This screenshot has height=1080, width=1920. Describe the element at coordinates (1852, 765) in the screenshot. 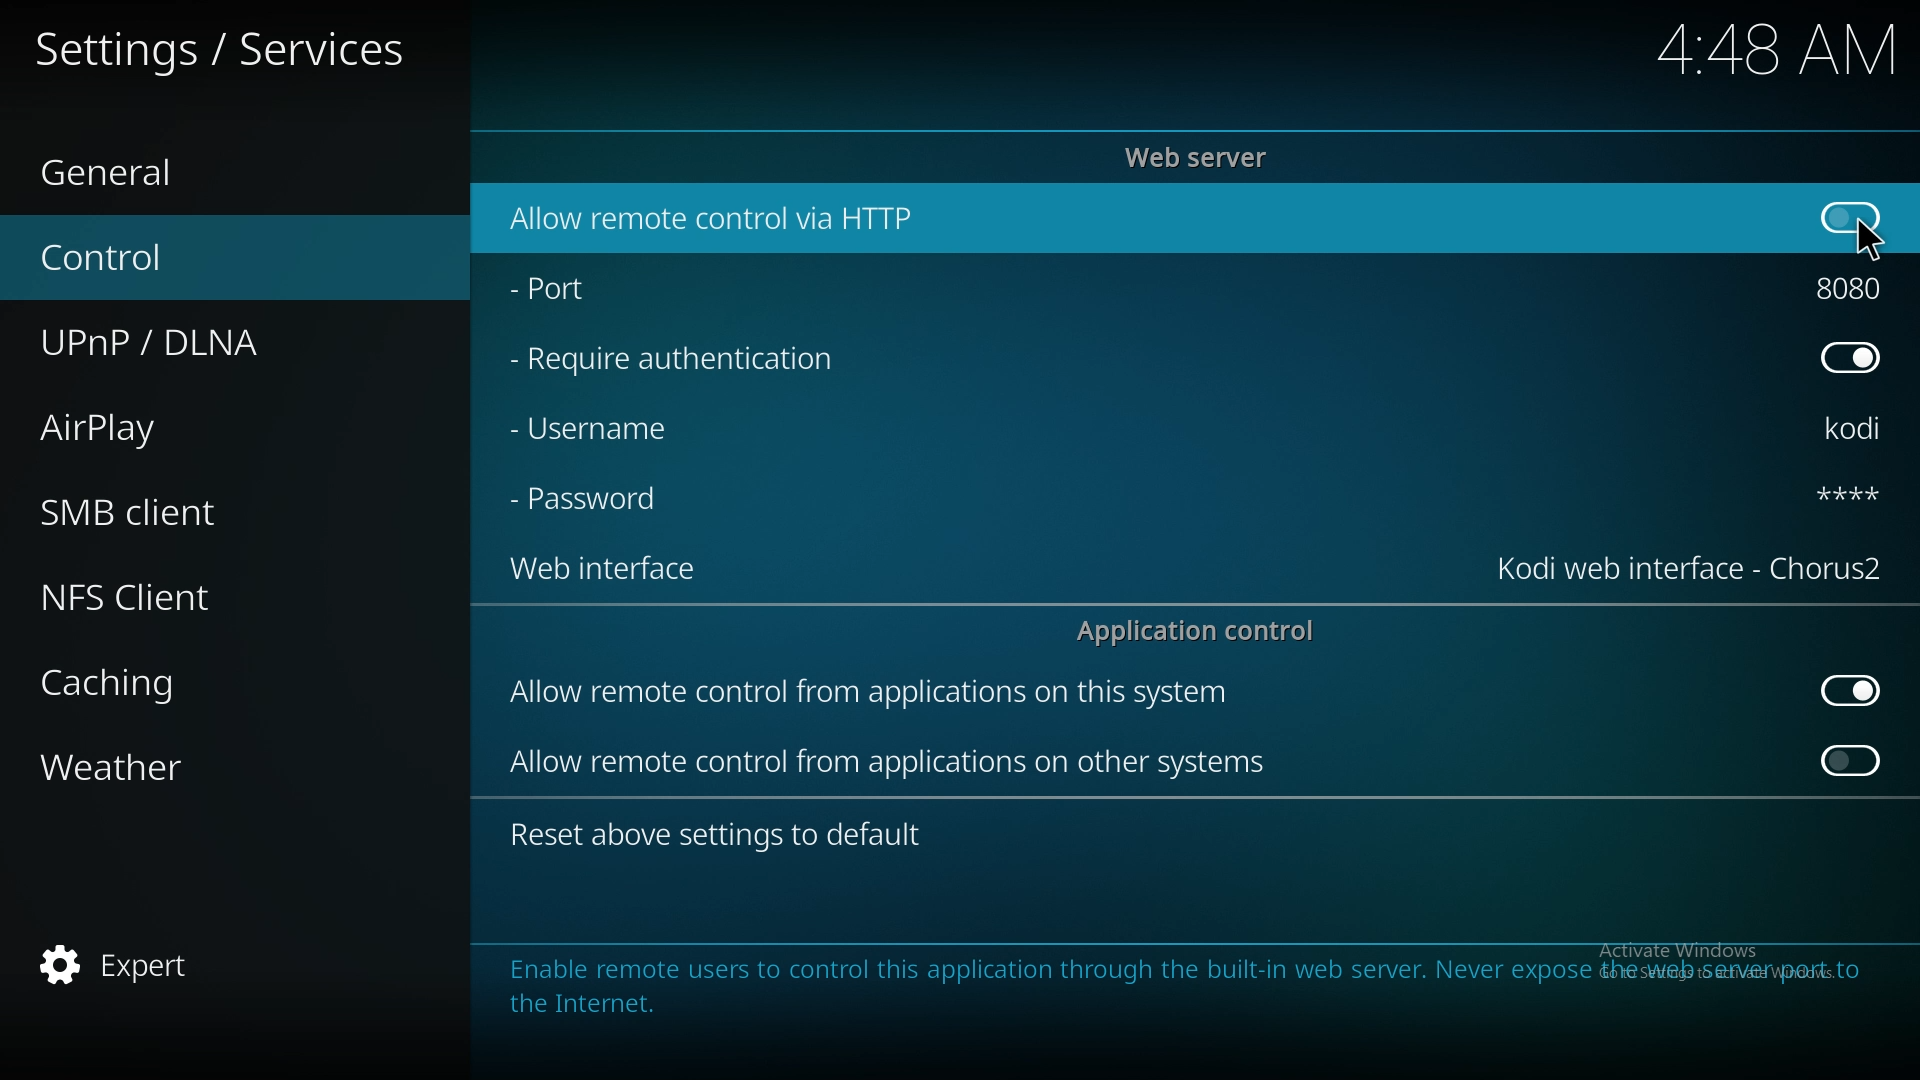

I see `on` at that location.